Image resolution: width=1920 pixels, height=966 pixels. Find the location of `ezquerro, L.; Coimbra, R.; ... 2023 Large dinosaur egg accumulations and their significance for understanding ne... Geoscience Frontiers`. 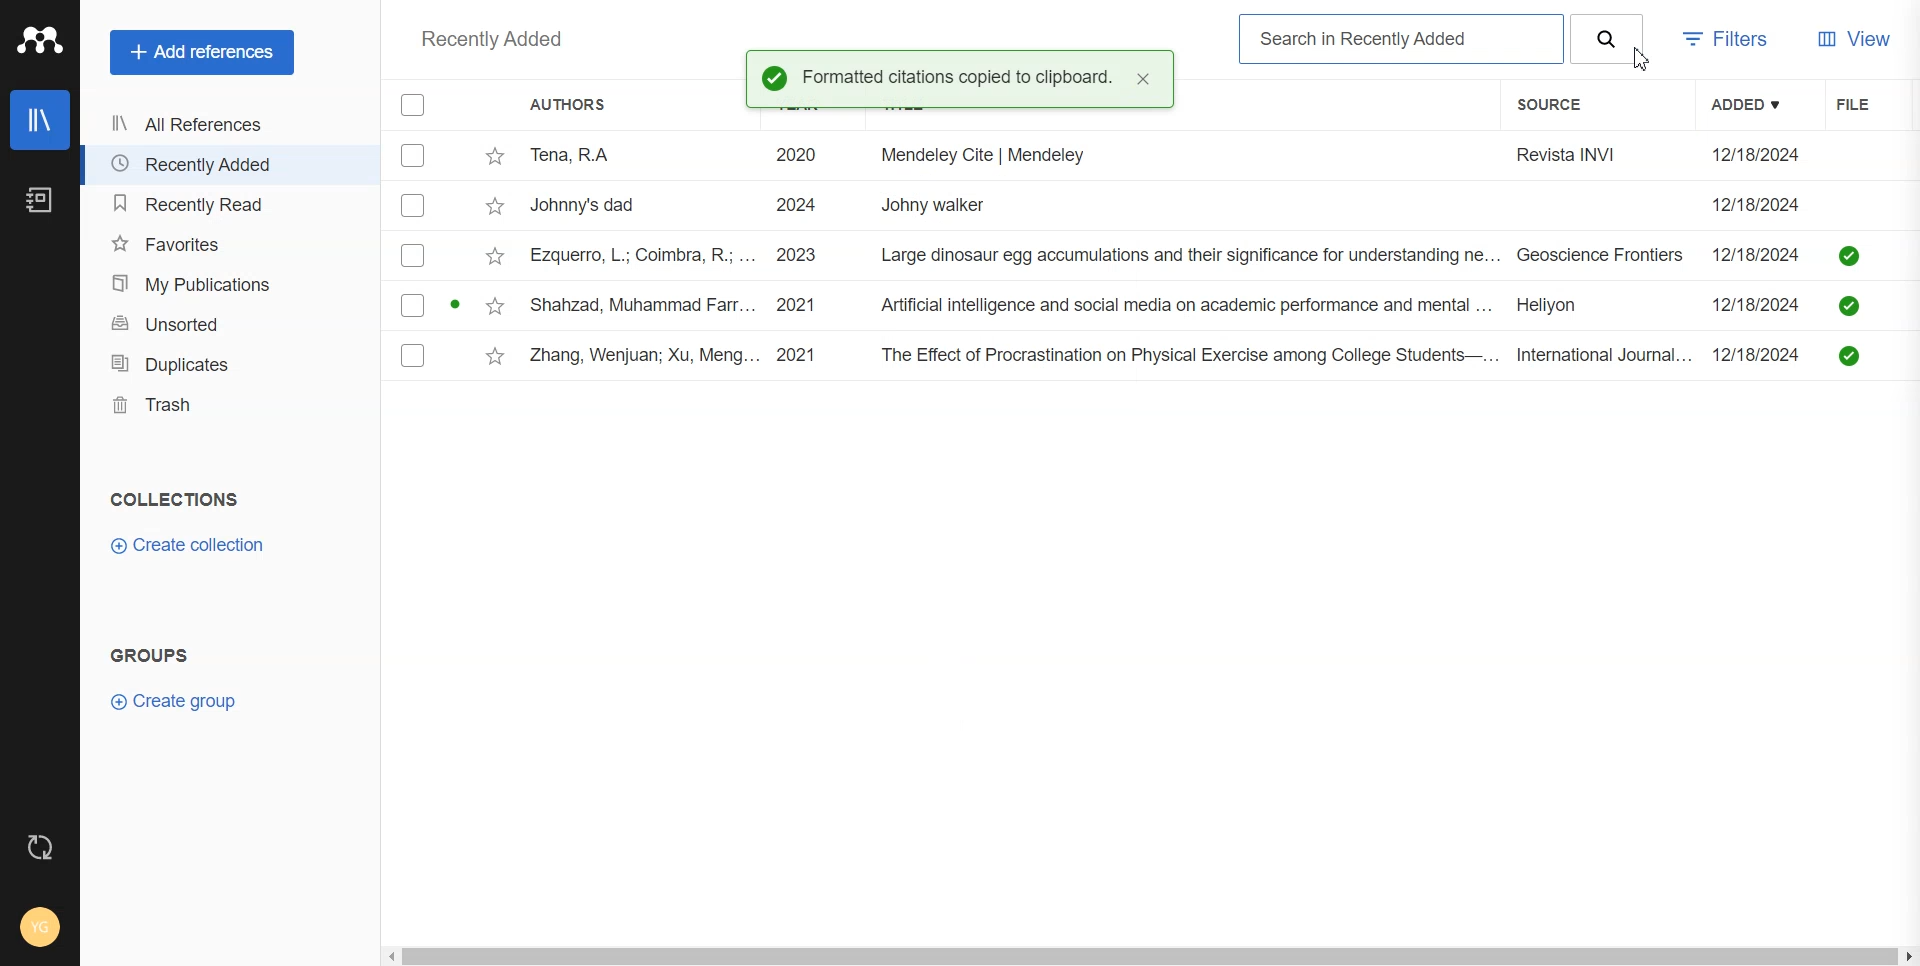

ezquerro, L.; Coimbra, R.; ... 2023 Large dinosaur egg accumulations and their significance for understanding ne... Geoscience Frontiers is located at coordinates (1108, 256).